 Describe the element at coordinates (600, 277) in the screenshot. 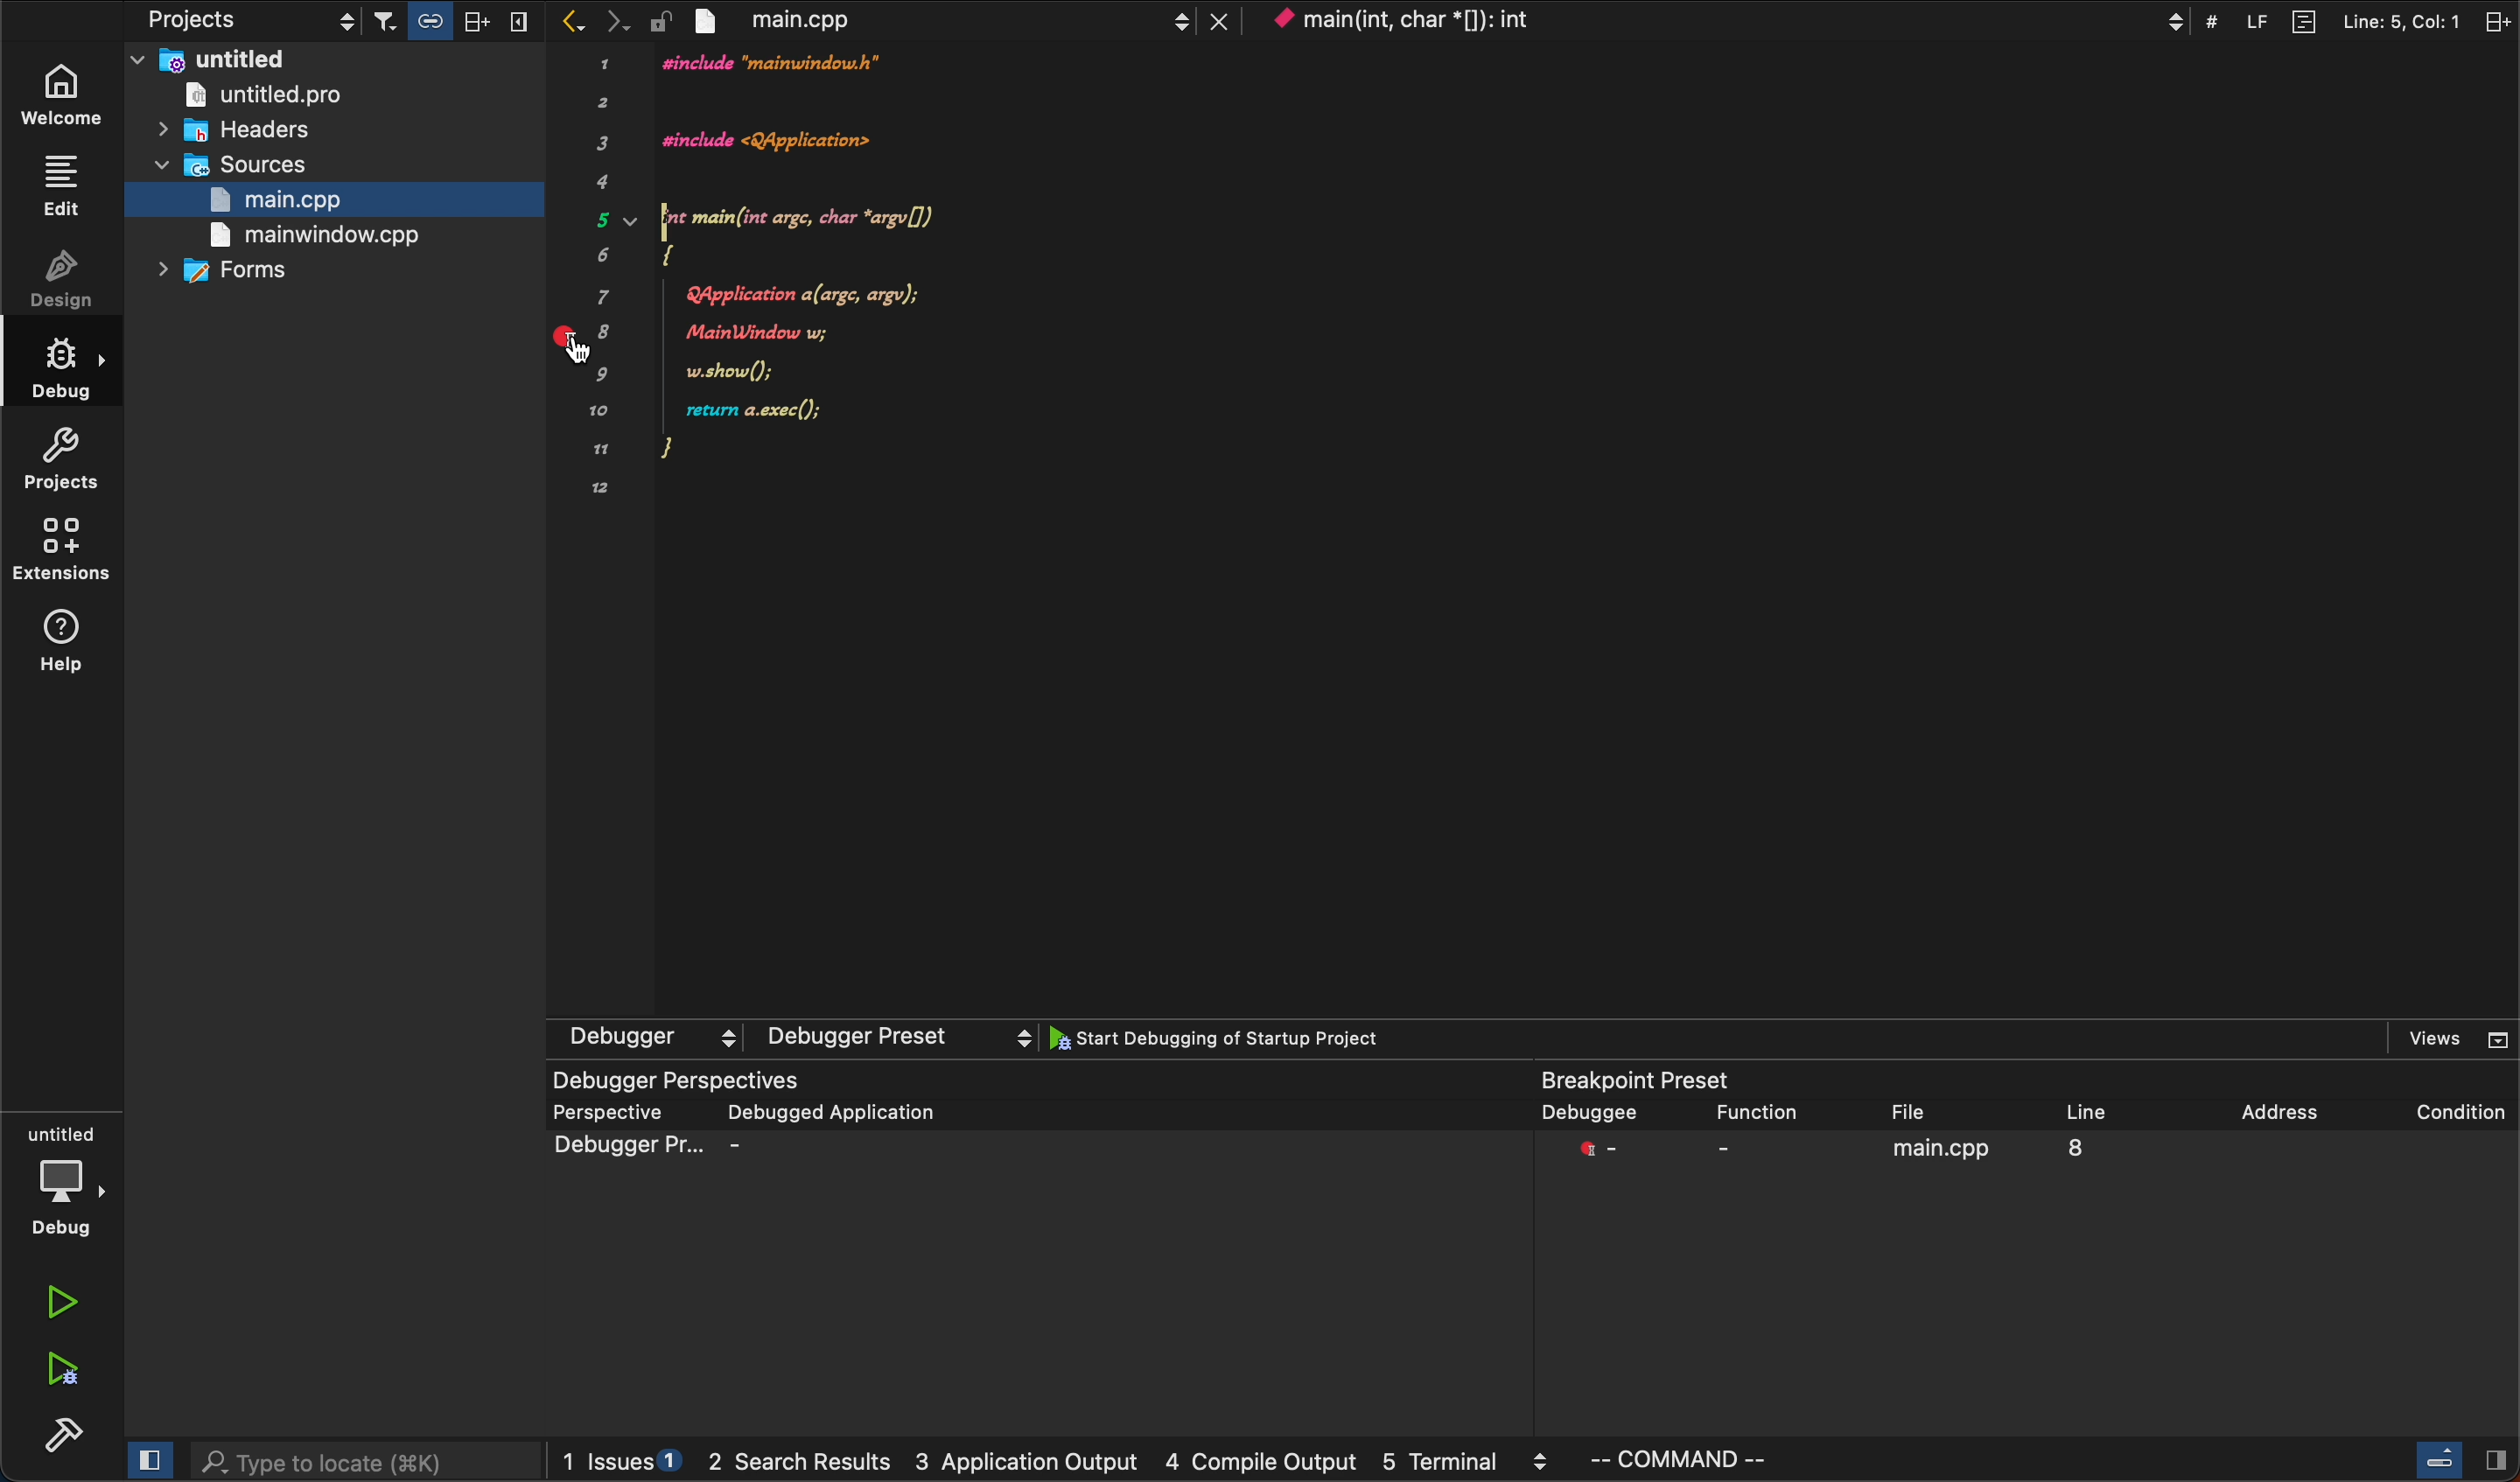

I see `12345678by91012` at that location.